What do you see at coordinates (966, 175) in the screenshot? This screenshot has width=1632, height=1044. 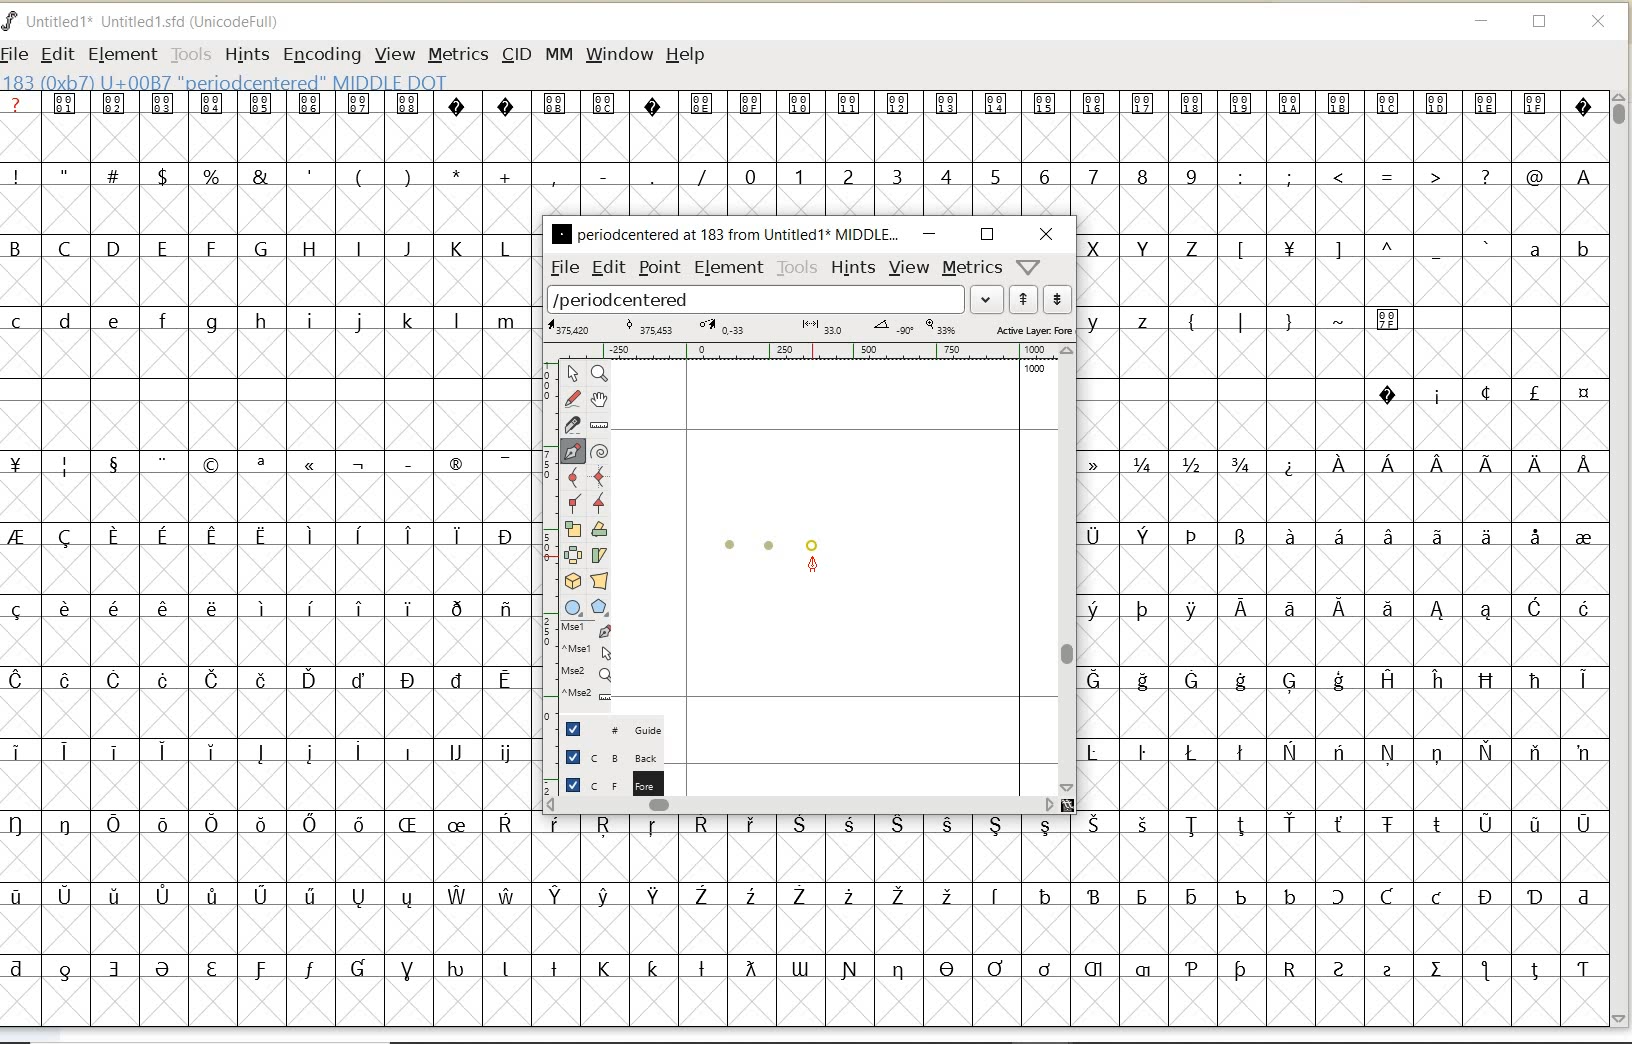 I see `numbers` at bounding box center [966, 175].